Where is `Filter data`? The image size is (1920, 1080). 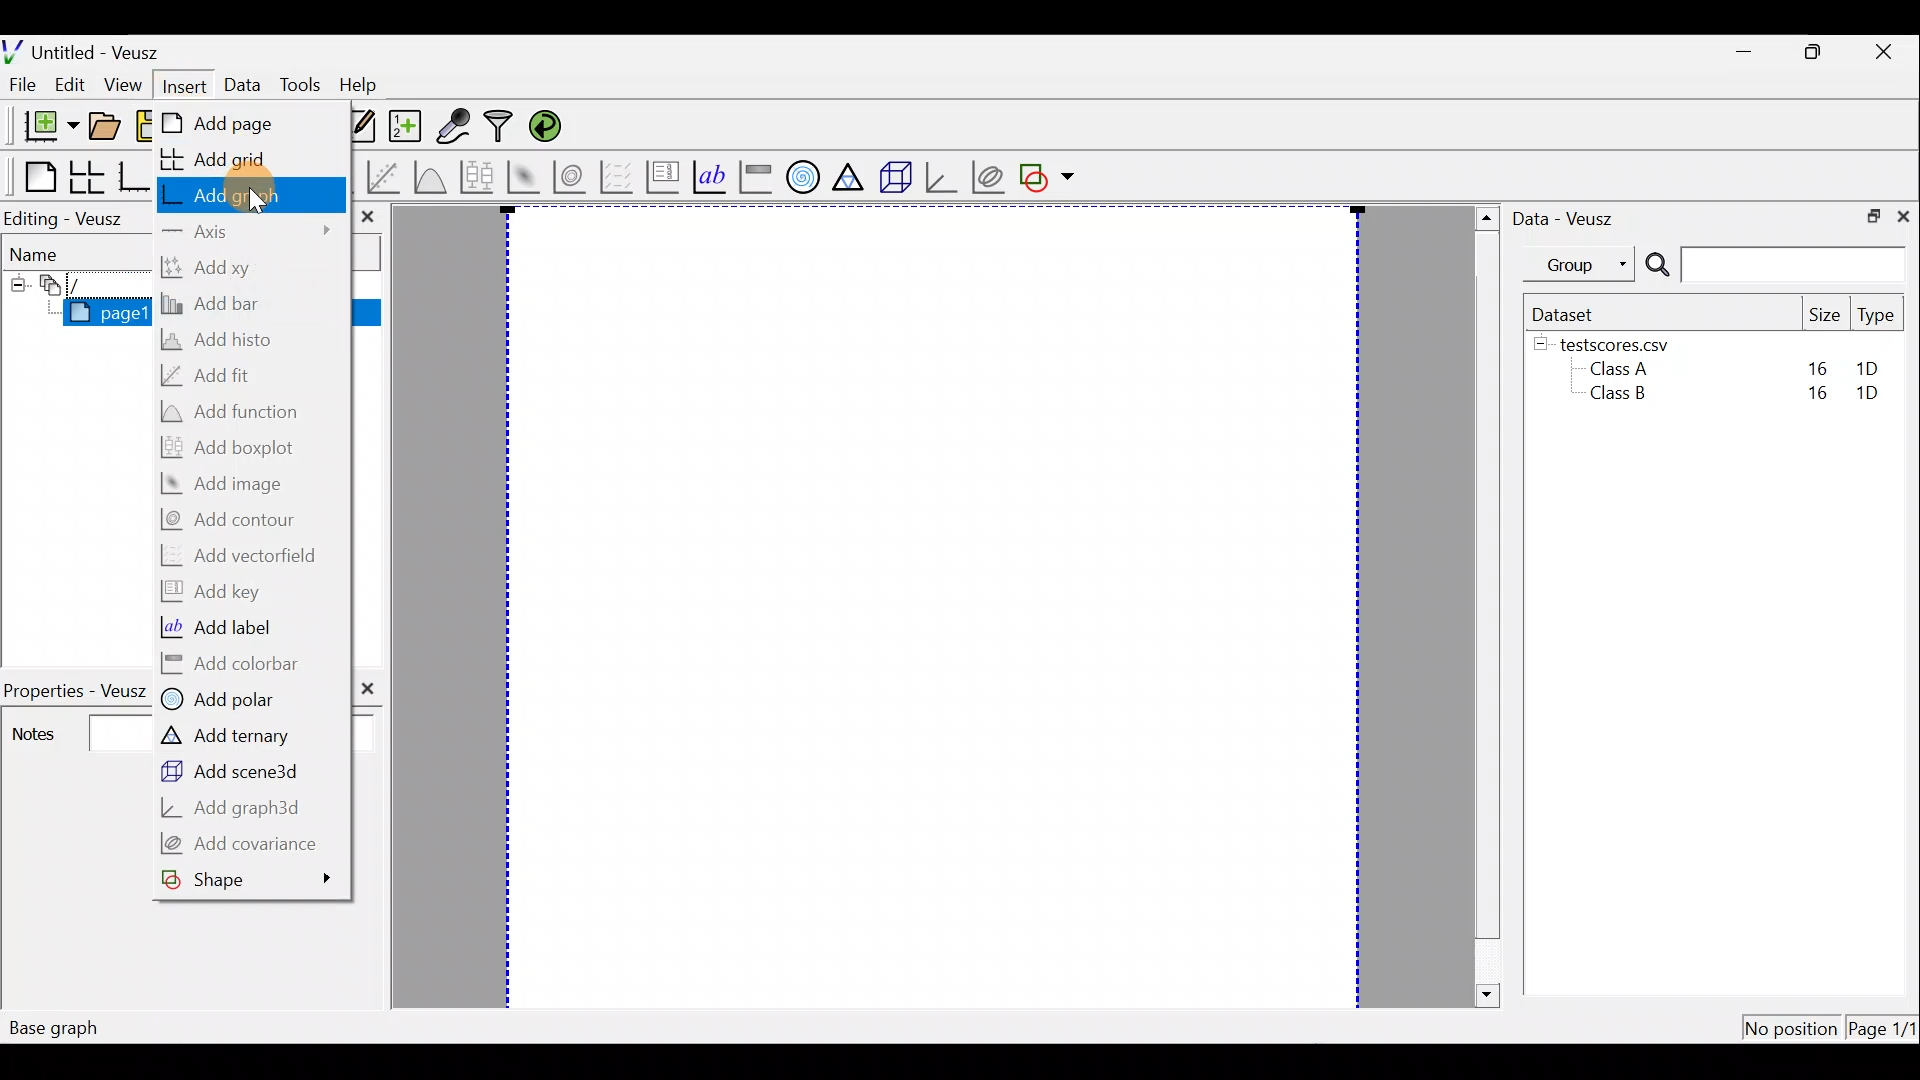 Filter data is located at coordinates (500, 127).